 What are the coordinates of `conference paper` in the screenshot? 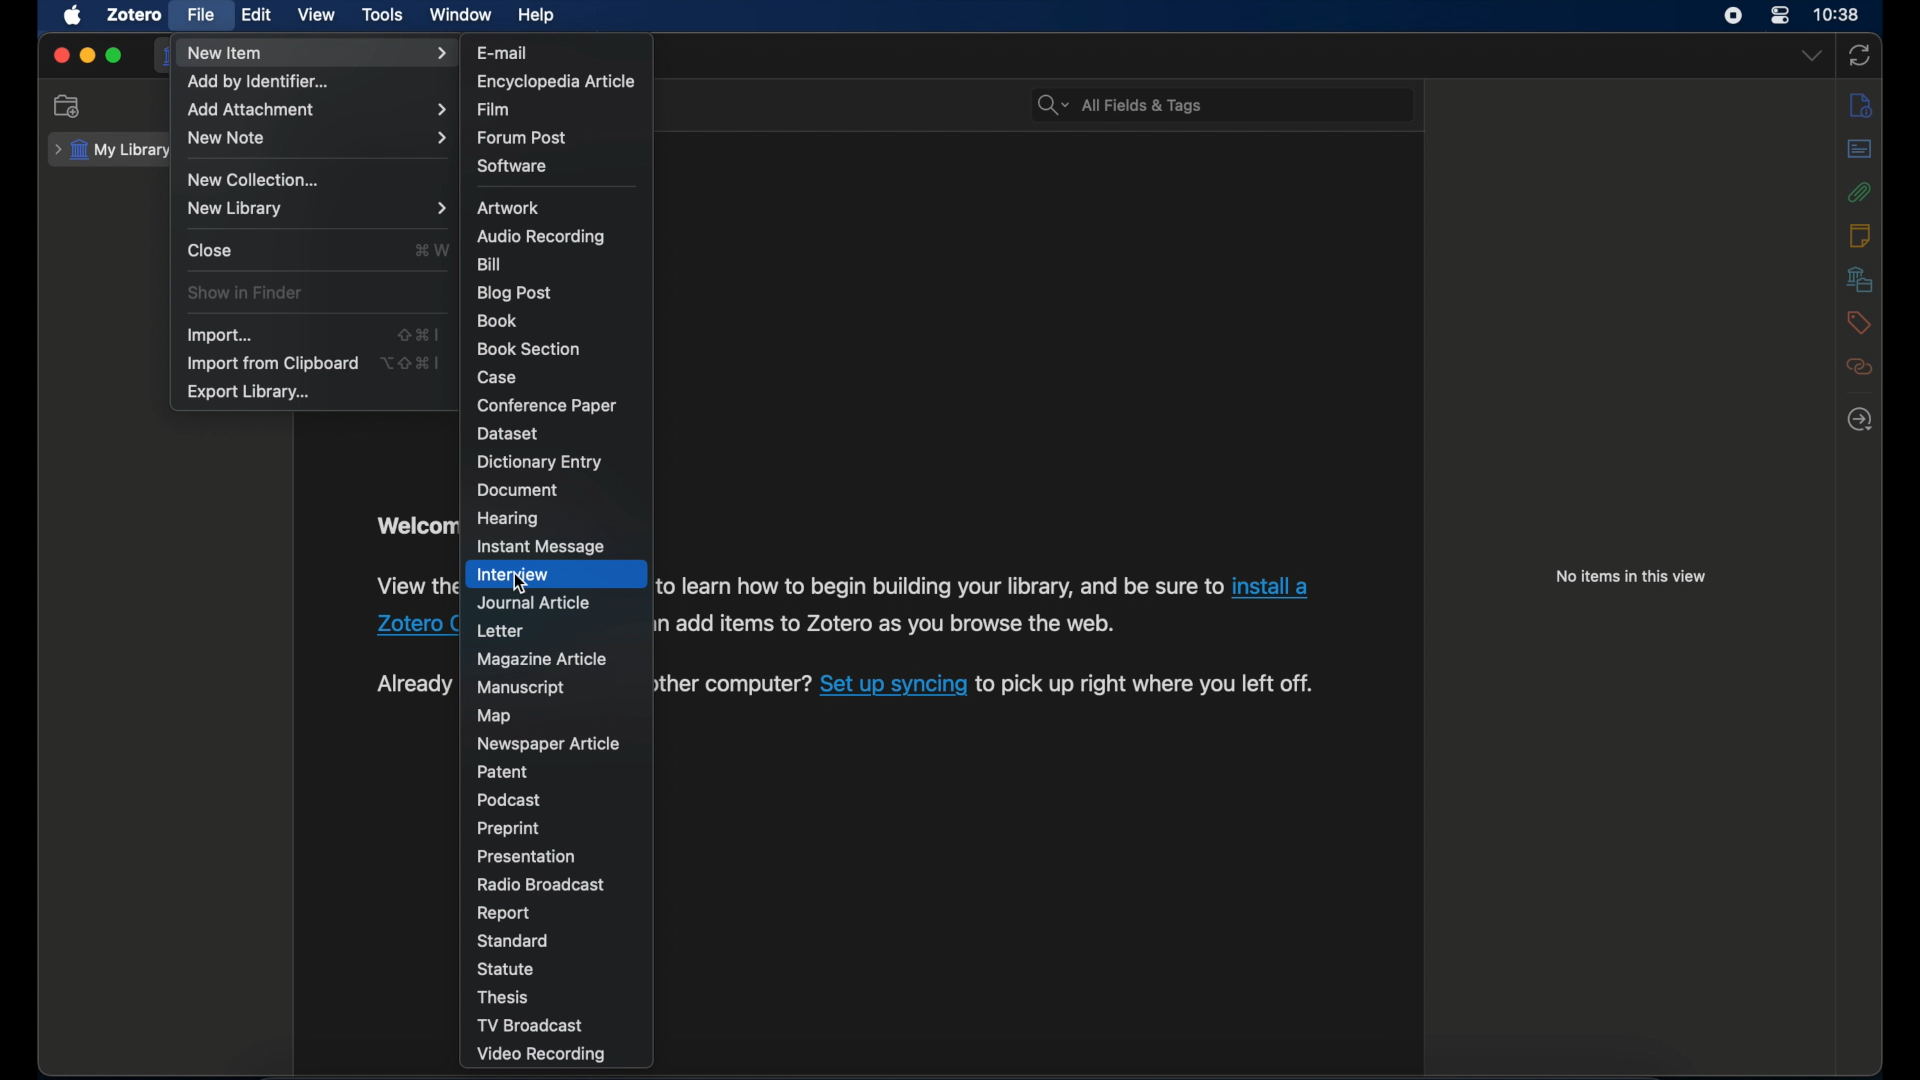 It's located at (550, 405).